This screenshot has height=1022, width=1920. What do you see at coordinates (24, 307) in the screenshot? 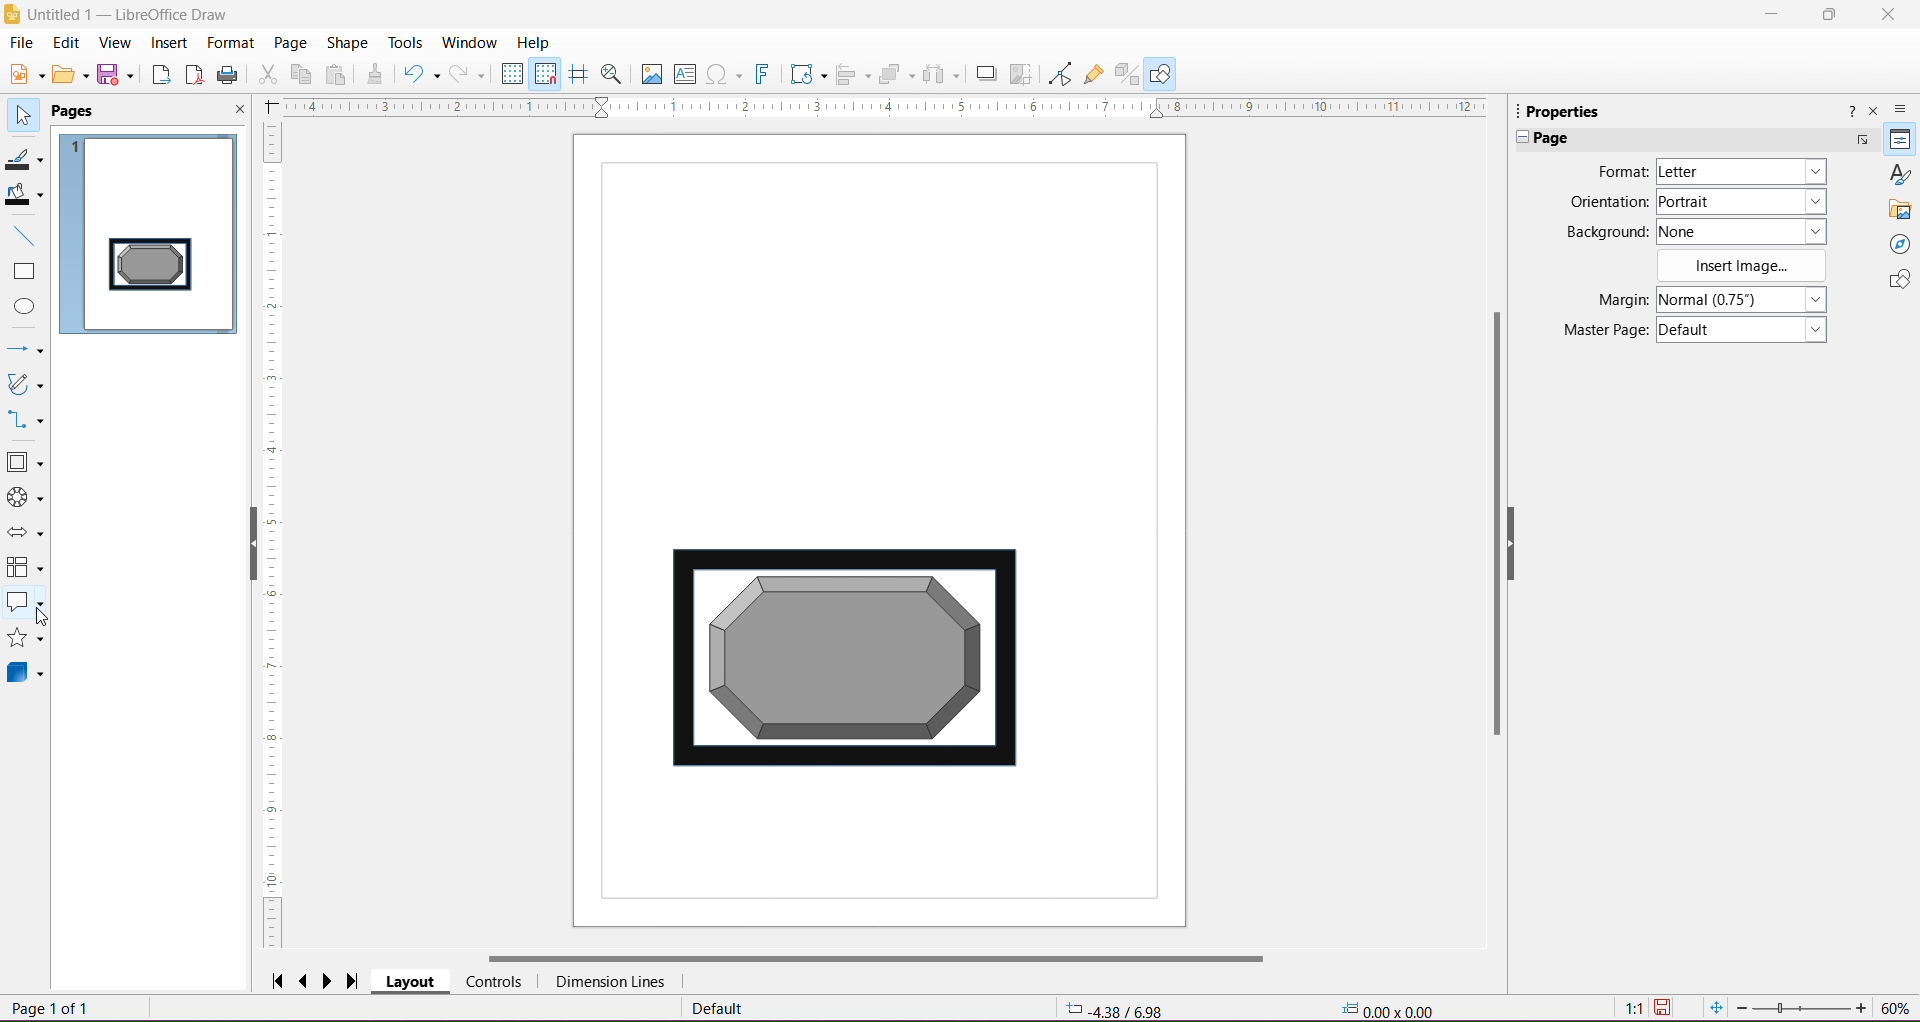
I see `Elipse` at bounding box center [24, 307].